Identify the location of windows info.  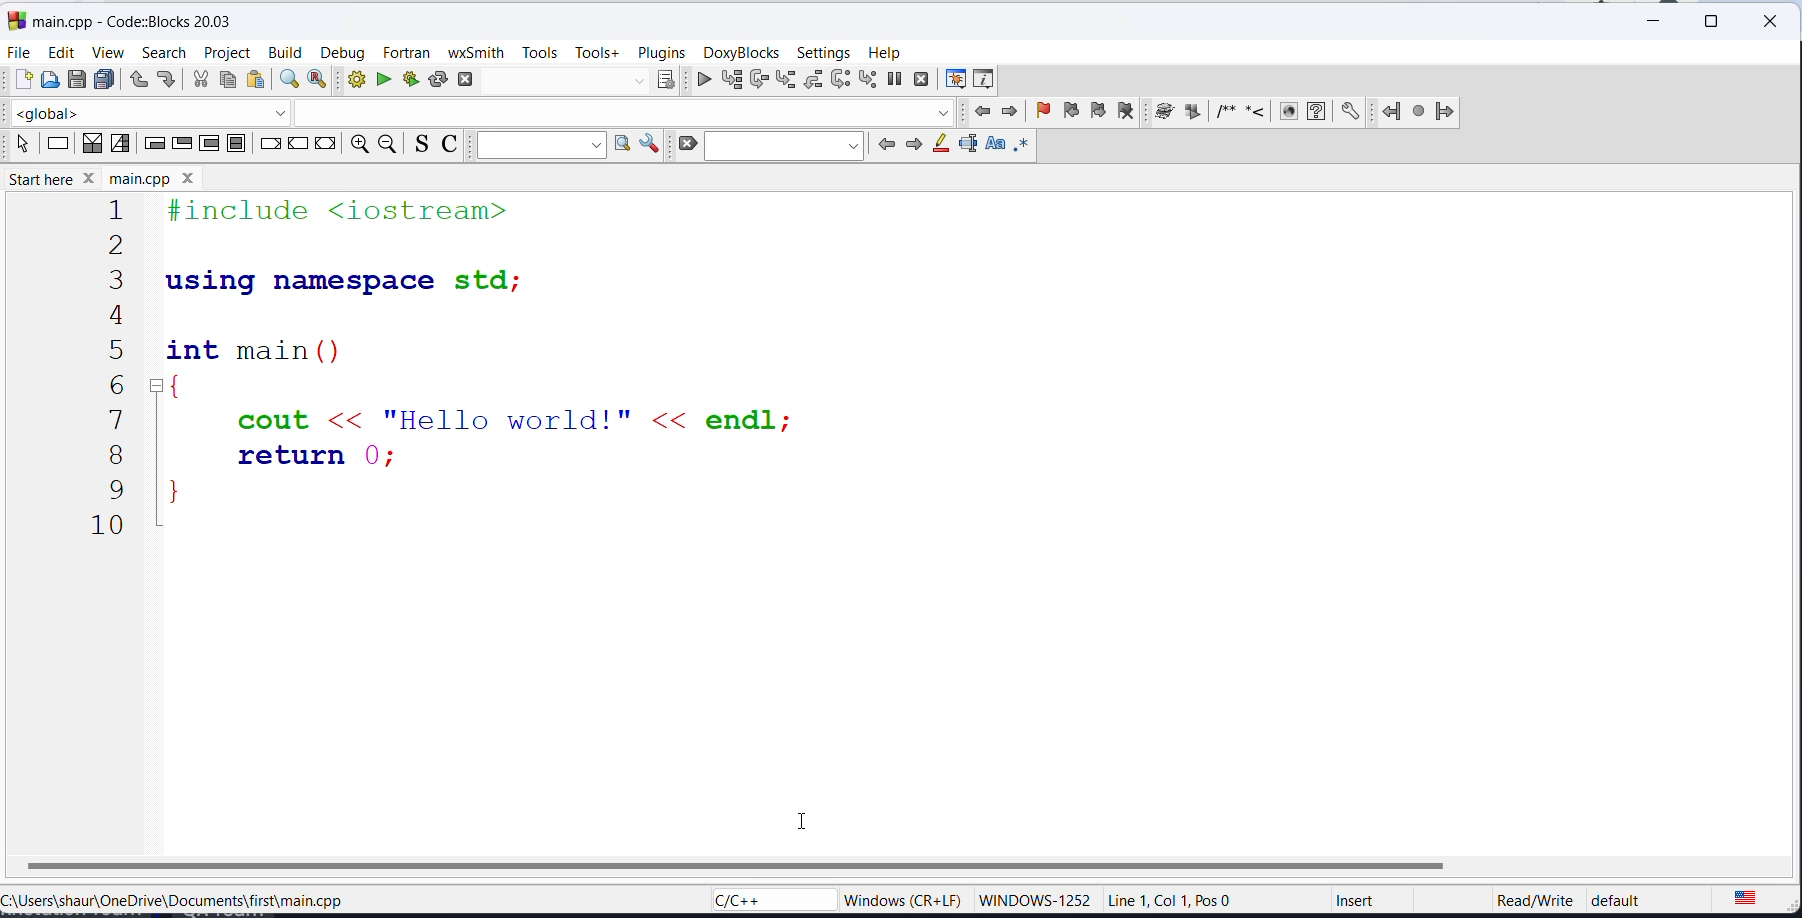
(1032, 901).